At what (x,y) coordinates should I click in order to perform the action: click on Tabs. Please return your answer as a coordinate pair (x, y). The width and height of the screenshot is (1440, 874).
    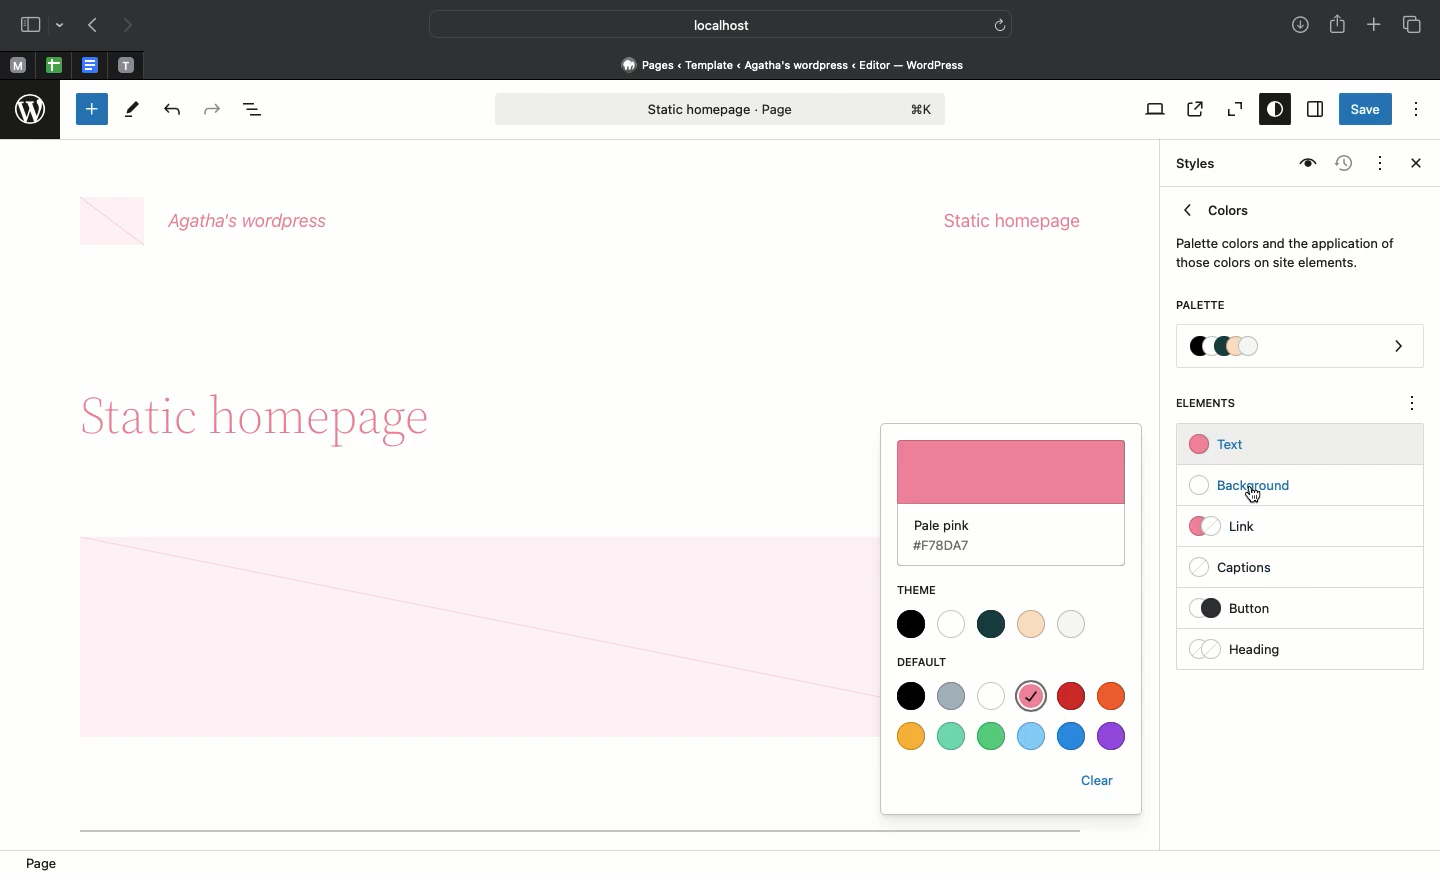
    Looking at the image, I should click on (1414, 25).